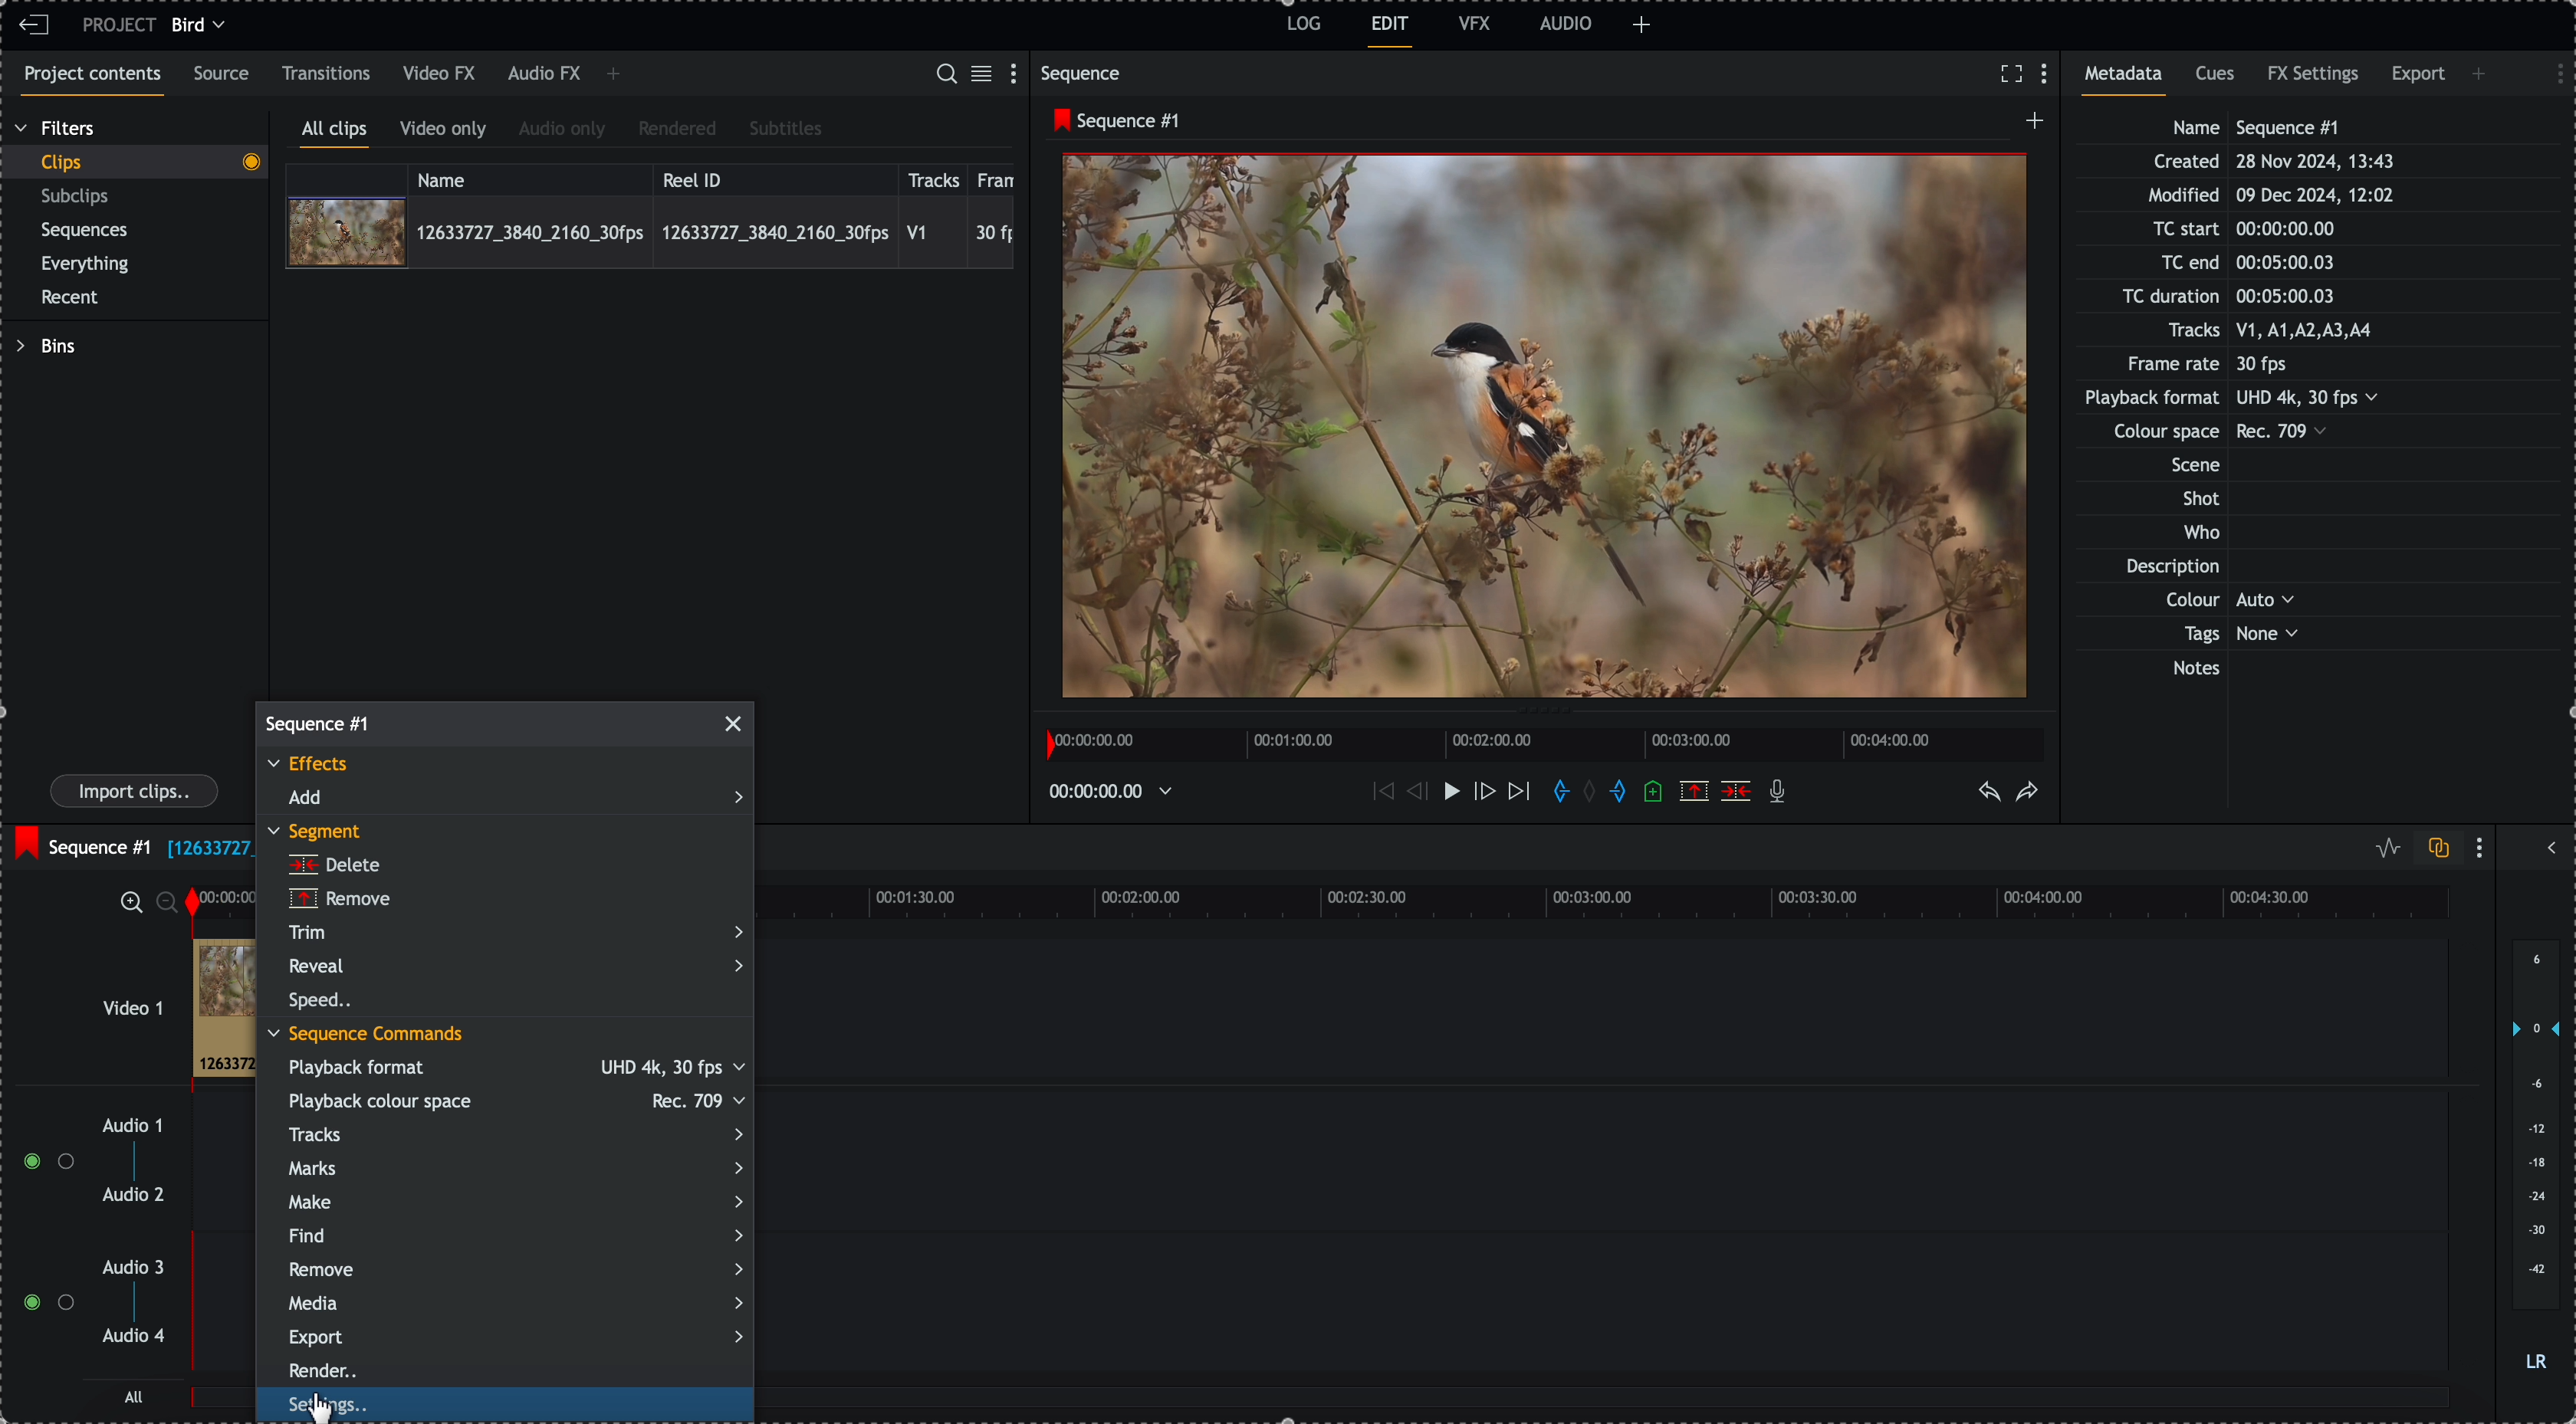  Describe the element at coordinates (2550, 71) in the screenshot. I see `show settings menu` at that location.